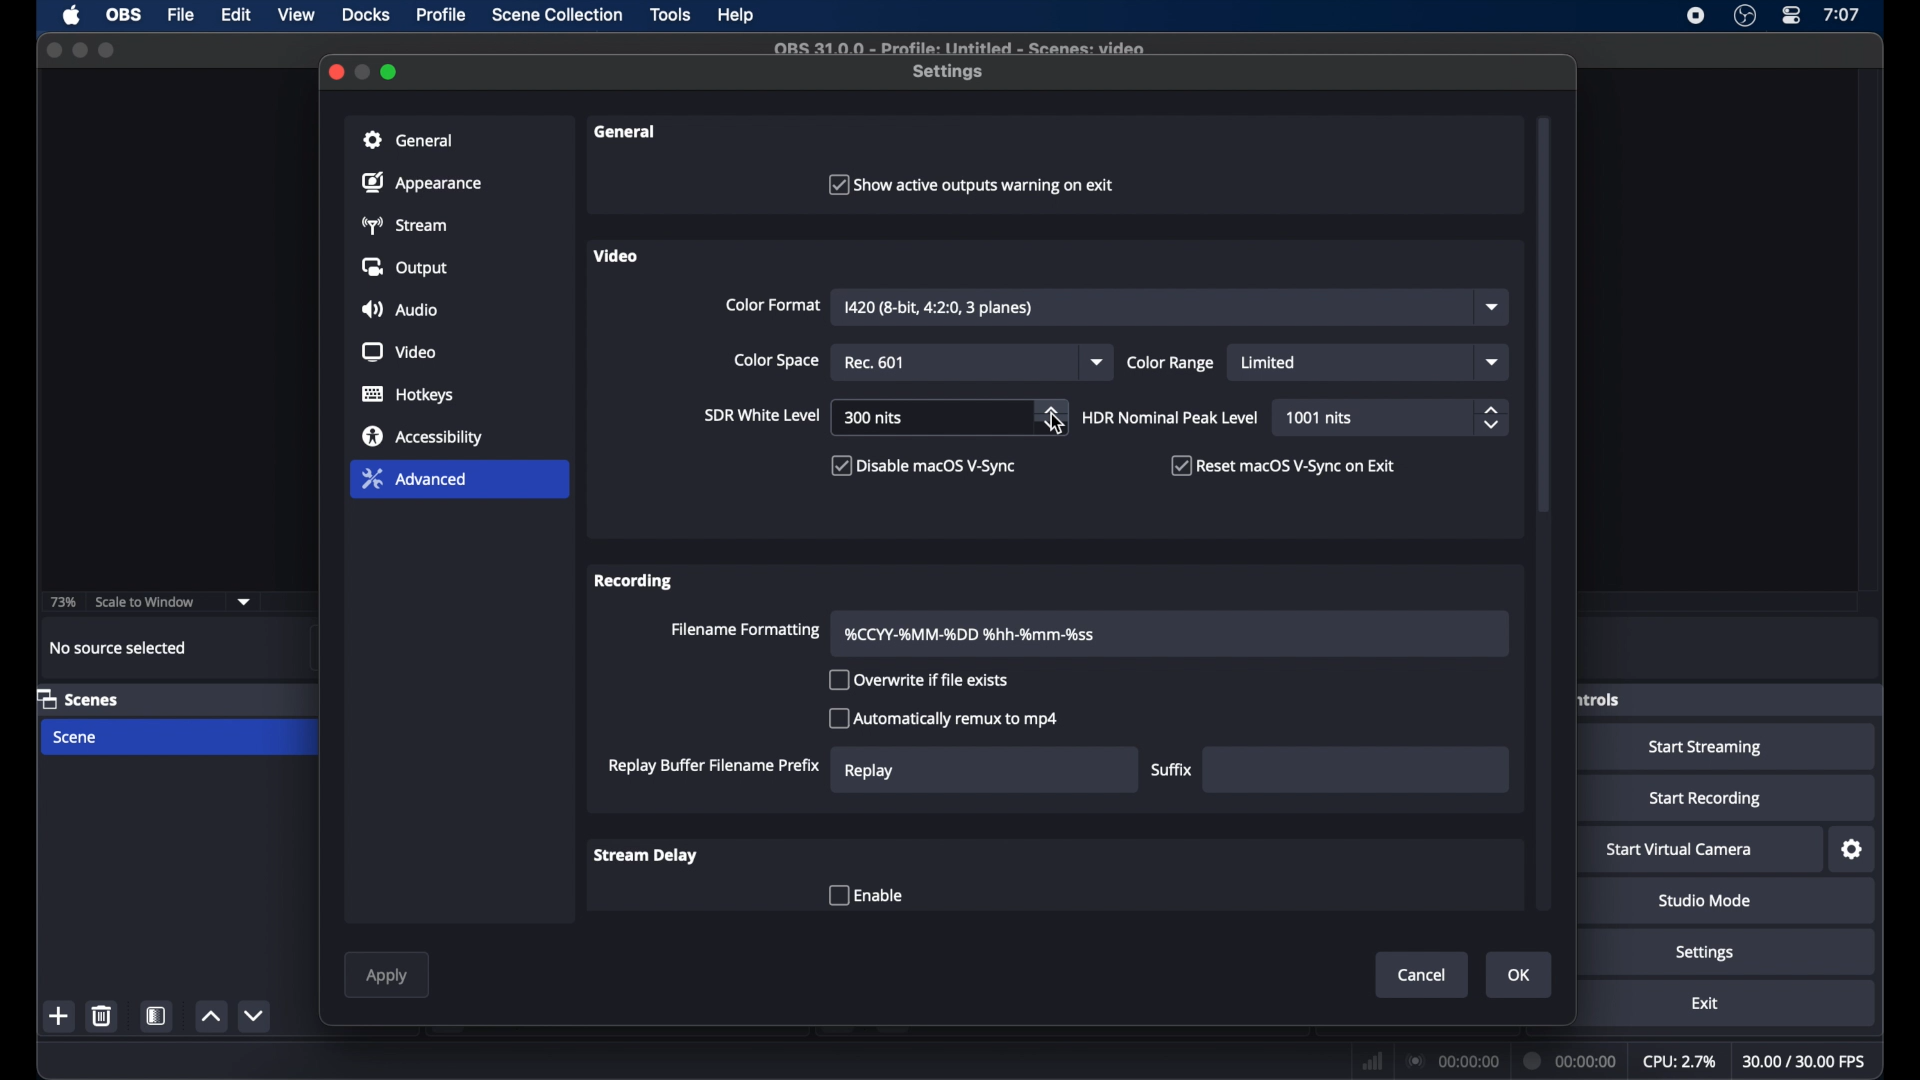 The image size is (1920, 1080). What do you see at coordinates (107, 50) in the screenshot?
I see `maximize` at bounding box center [107, 50].